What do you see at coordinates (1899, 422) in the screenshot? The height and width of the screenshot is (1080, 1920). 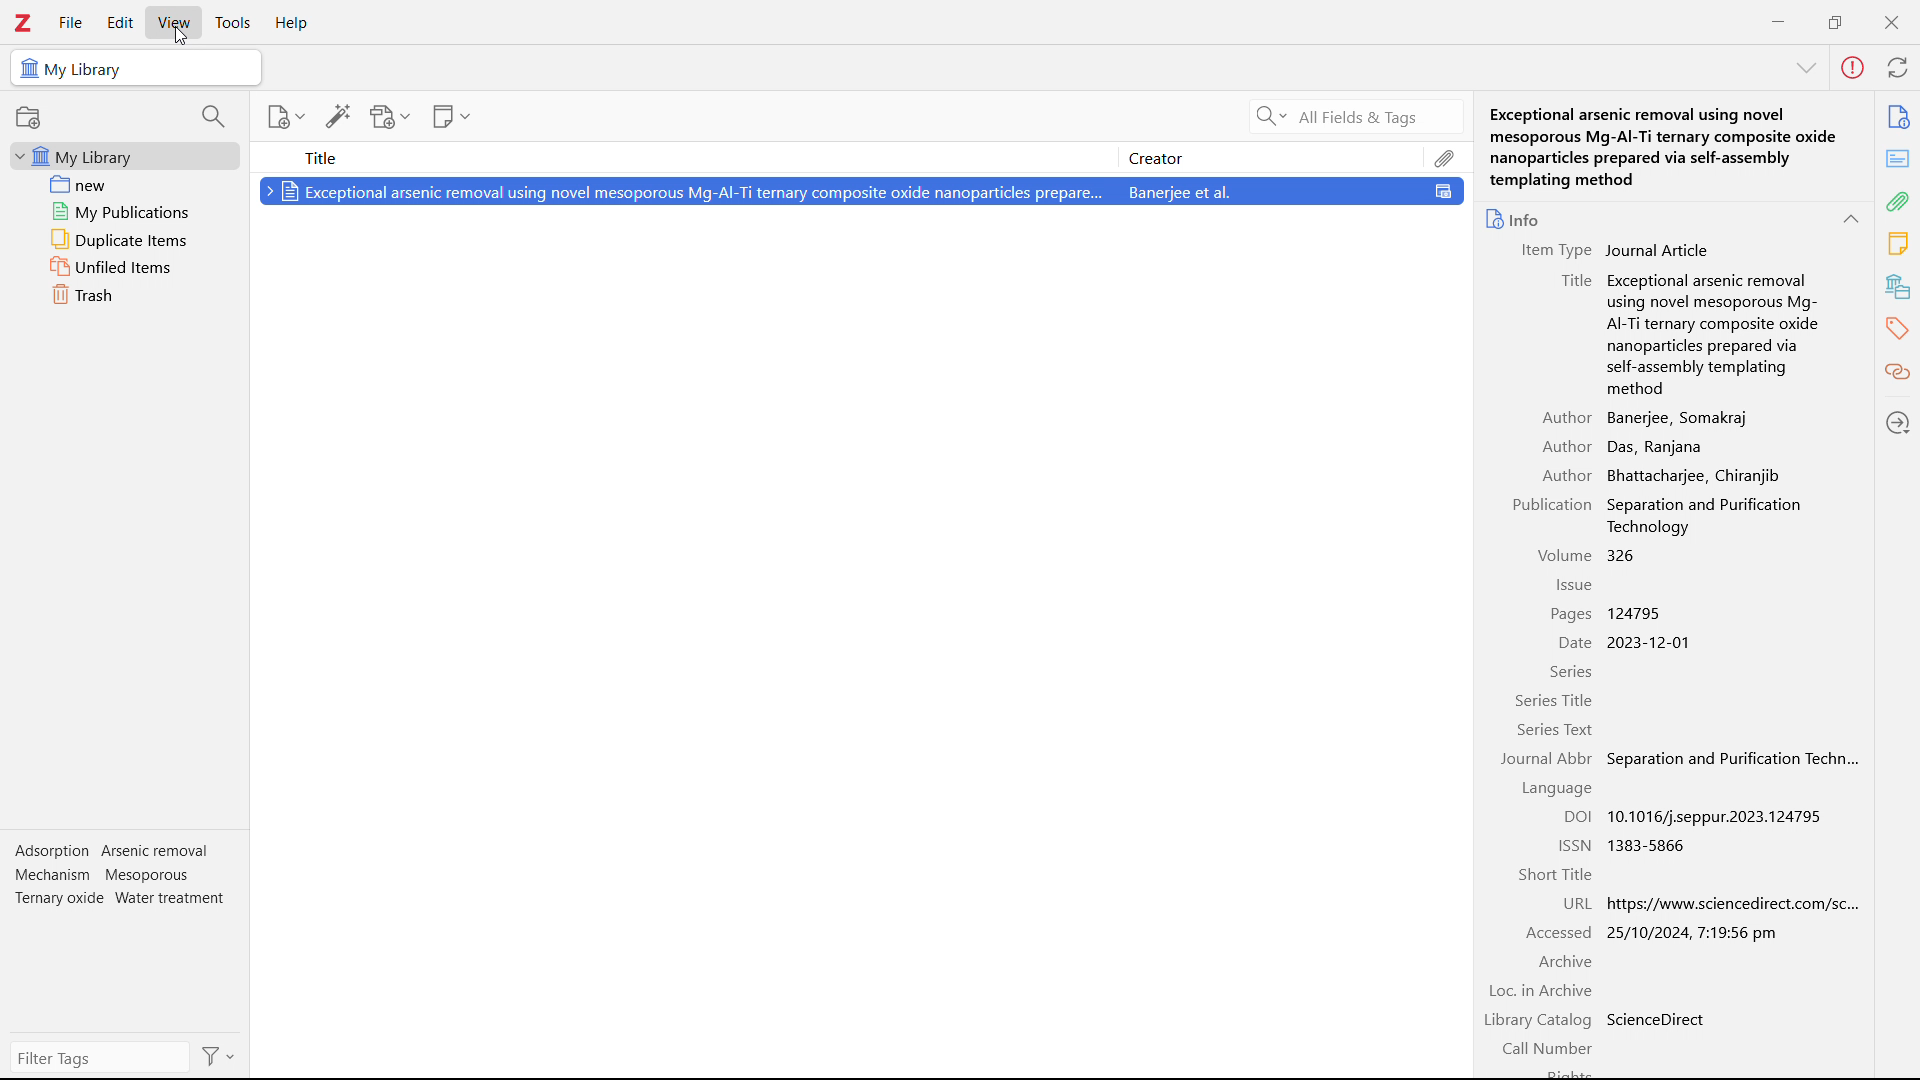 I see `locate` at bounding box center [1899, 422].